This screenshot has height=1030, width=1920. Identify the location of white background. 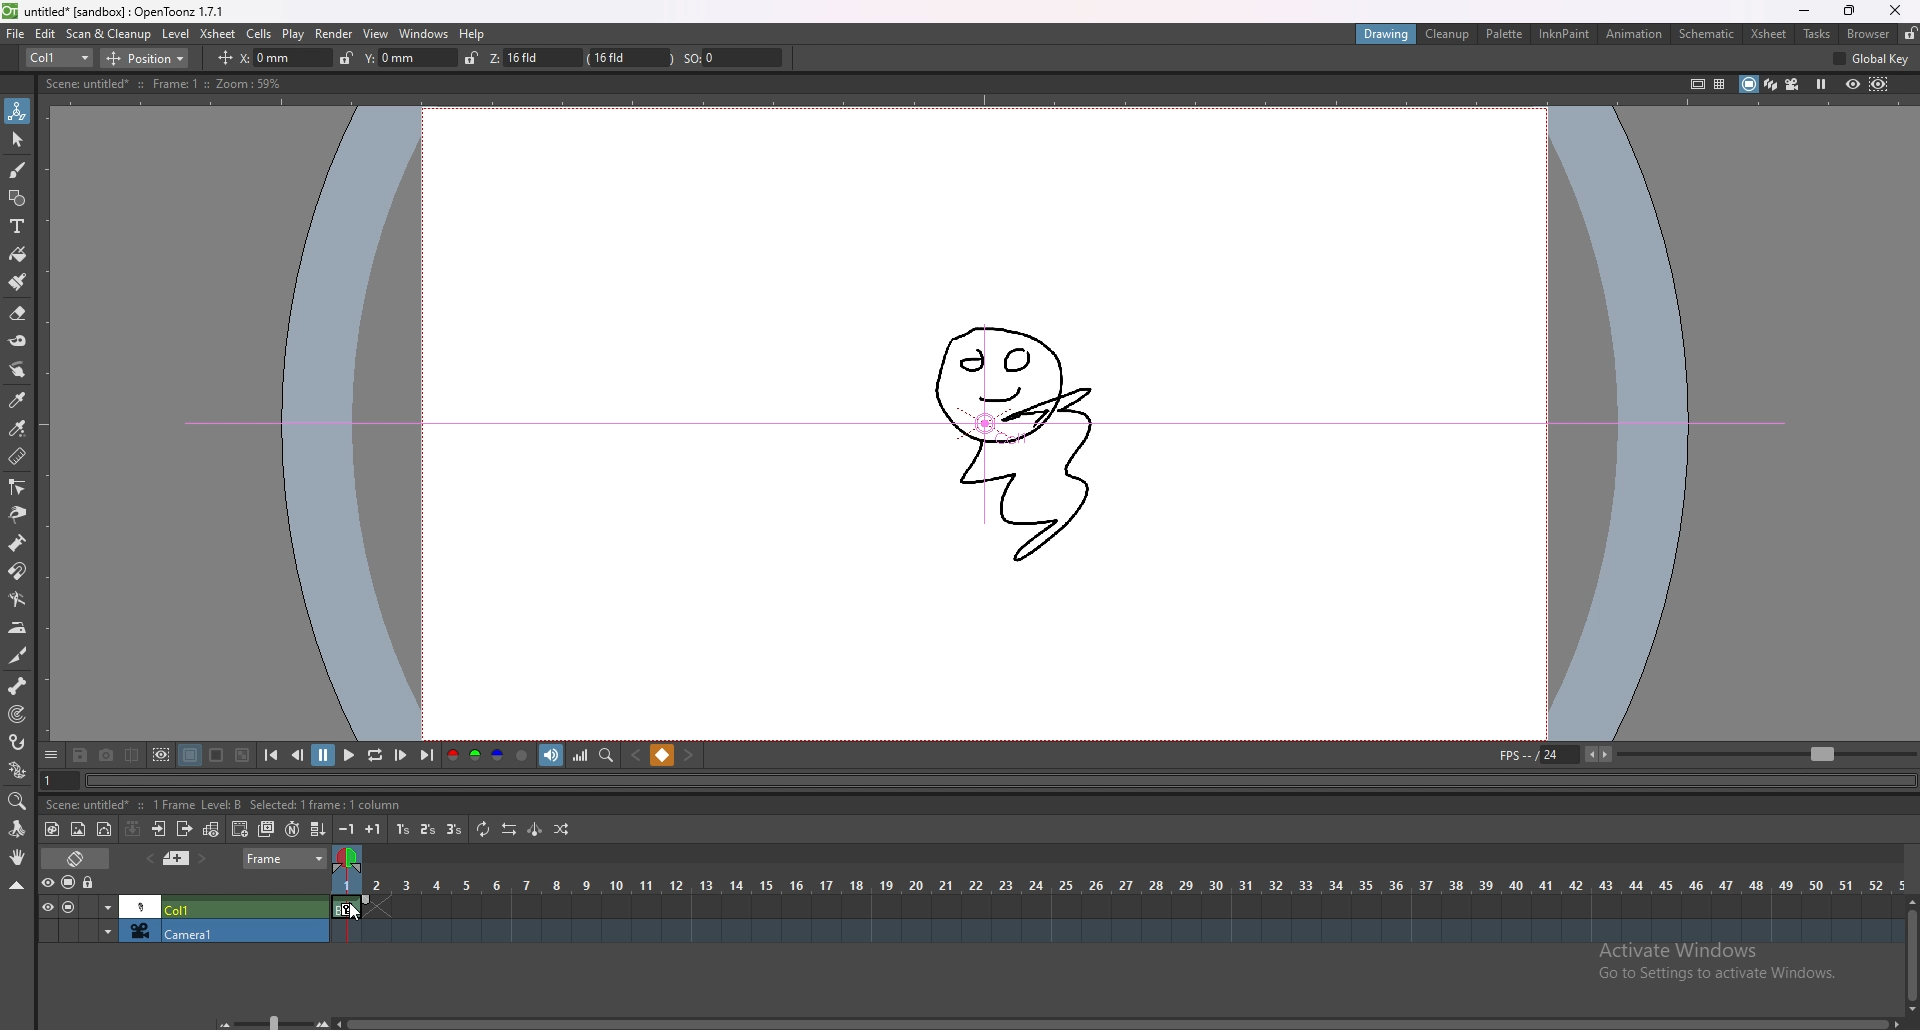
(216, 755).